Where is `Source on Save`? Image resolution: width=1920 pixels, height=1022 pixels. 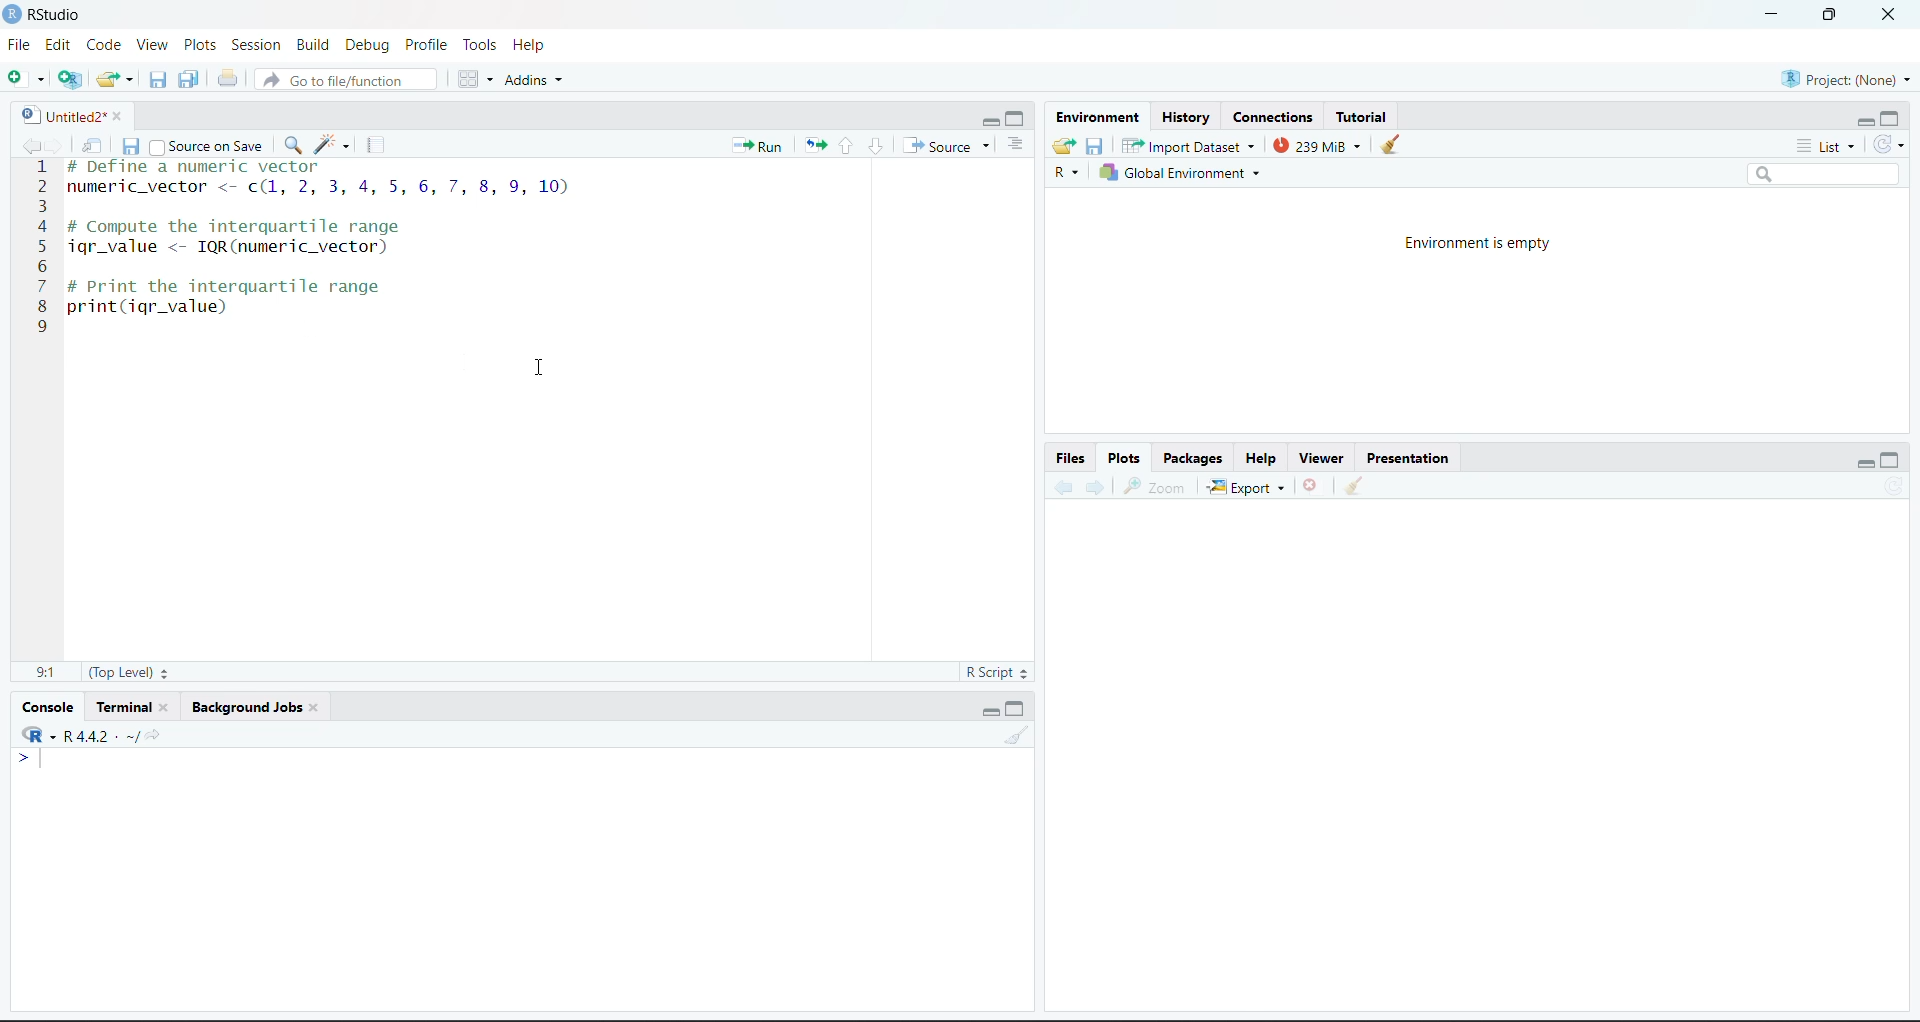 Source on Save is located at coordinates (209, 145).